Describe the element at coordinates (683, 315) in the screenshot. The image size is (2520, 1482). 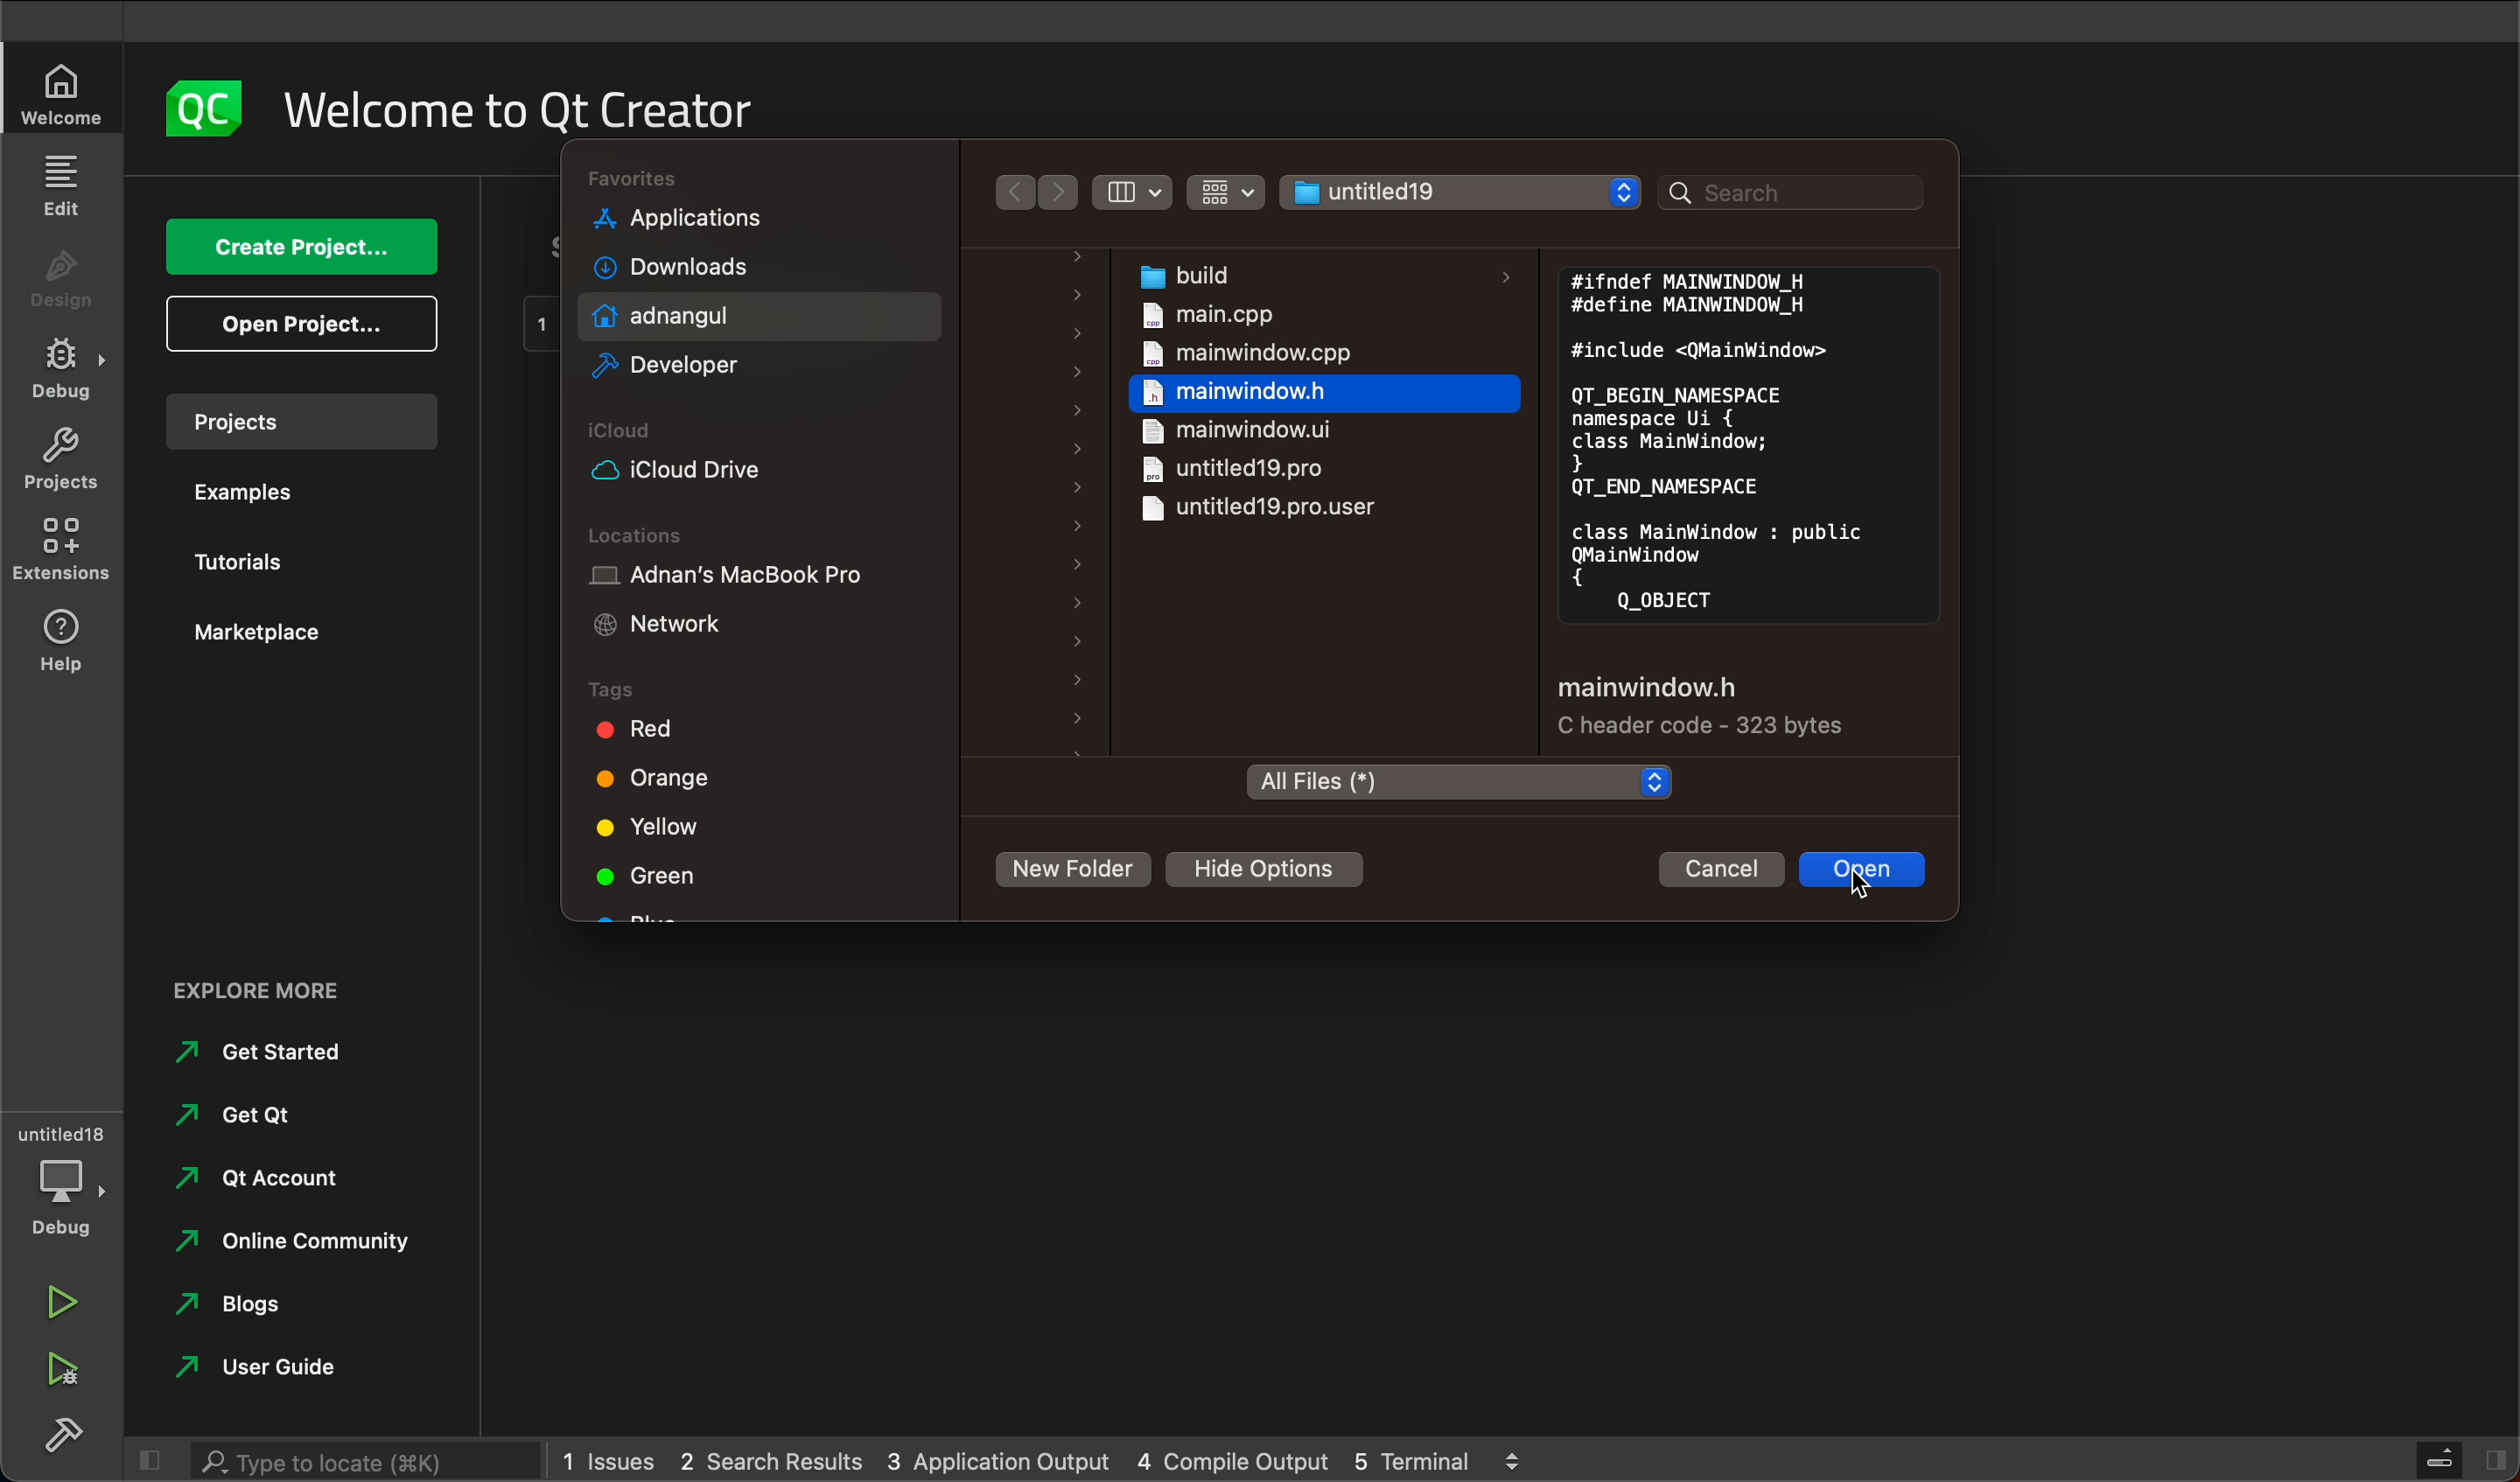
I see `adnan gul` at that location.